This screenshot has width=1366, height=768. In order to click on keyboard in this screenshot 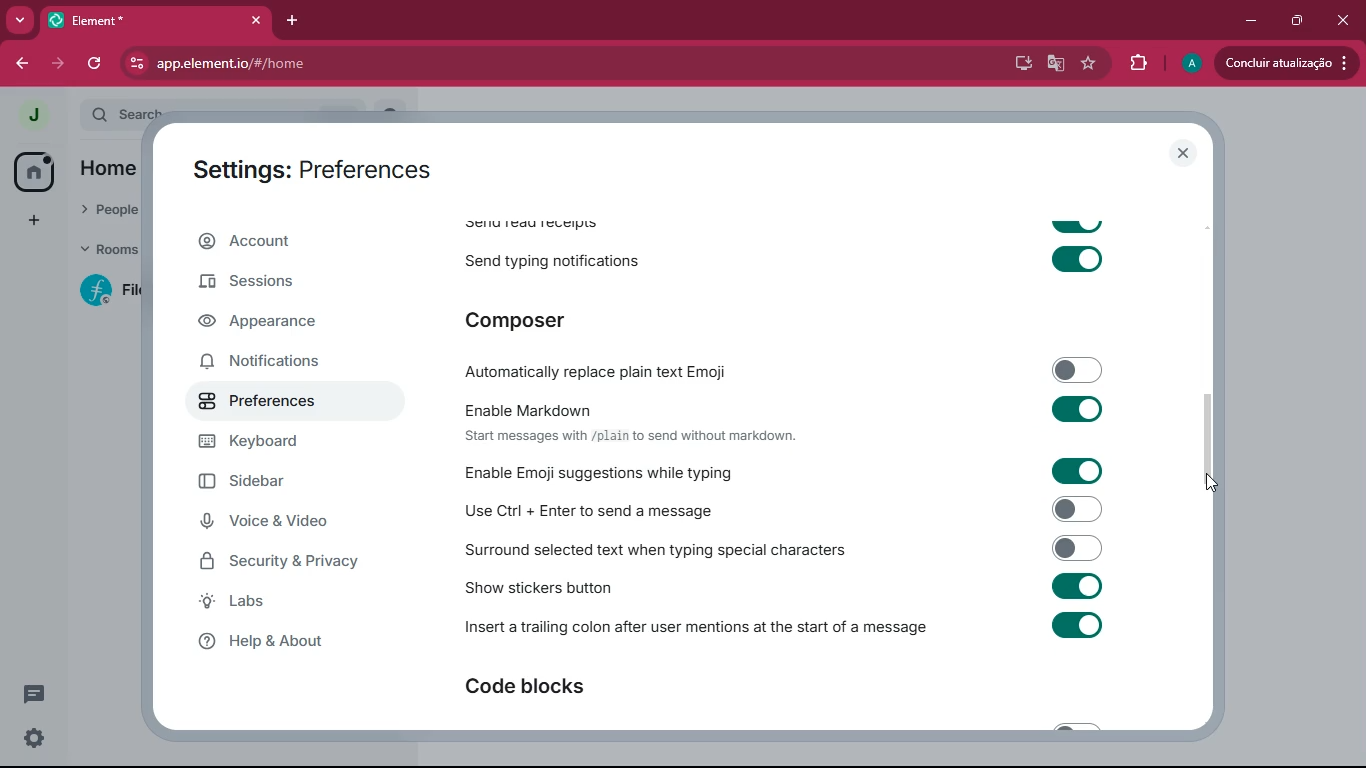, I will do `click(277, 444)`.